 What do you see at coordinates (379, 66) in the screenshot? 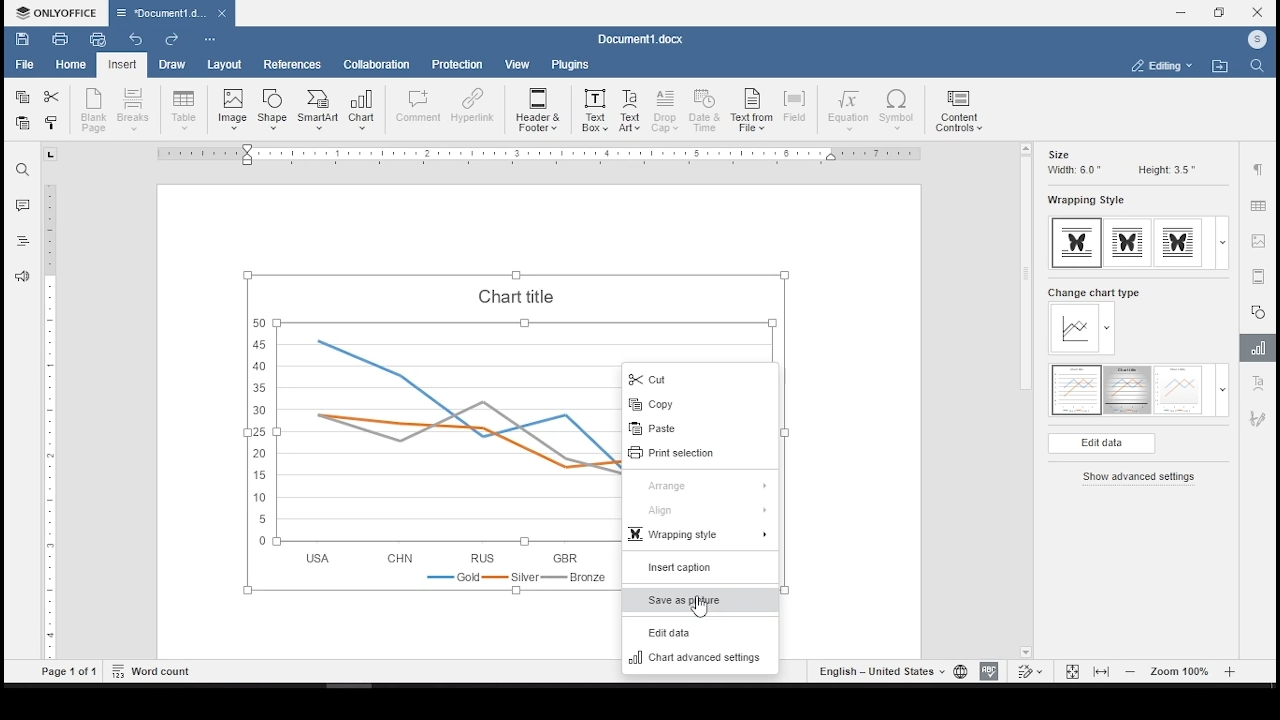
I see `collaboration` at bounding box center [379, 66].